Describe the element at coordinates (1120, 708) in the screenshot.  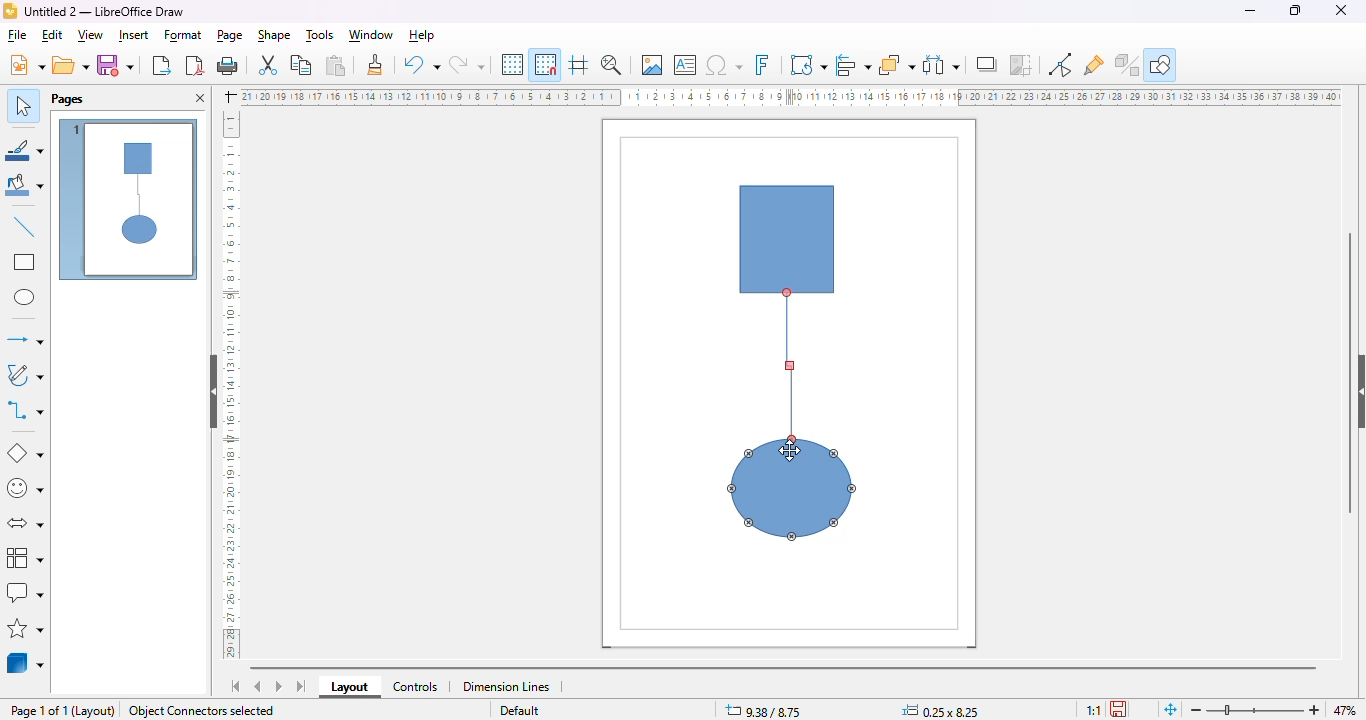
I see `the document has been modified` at that location.